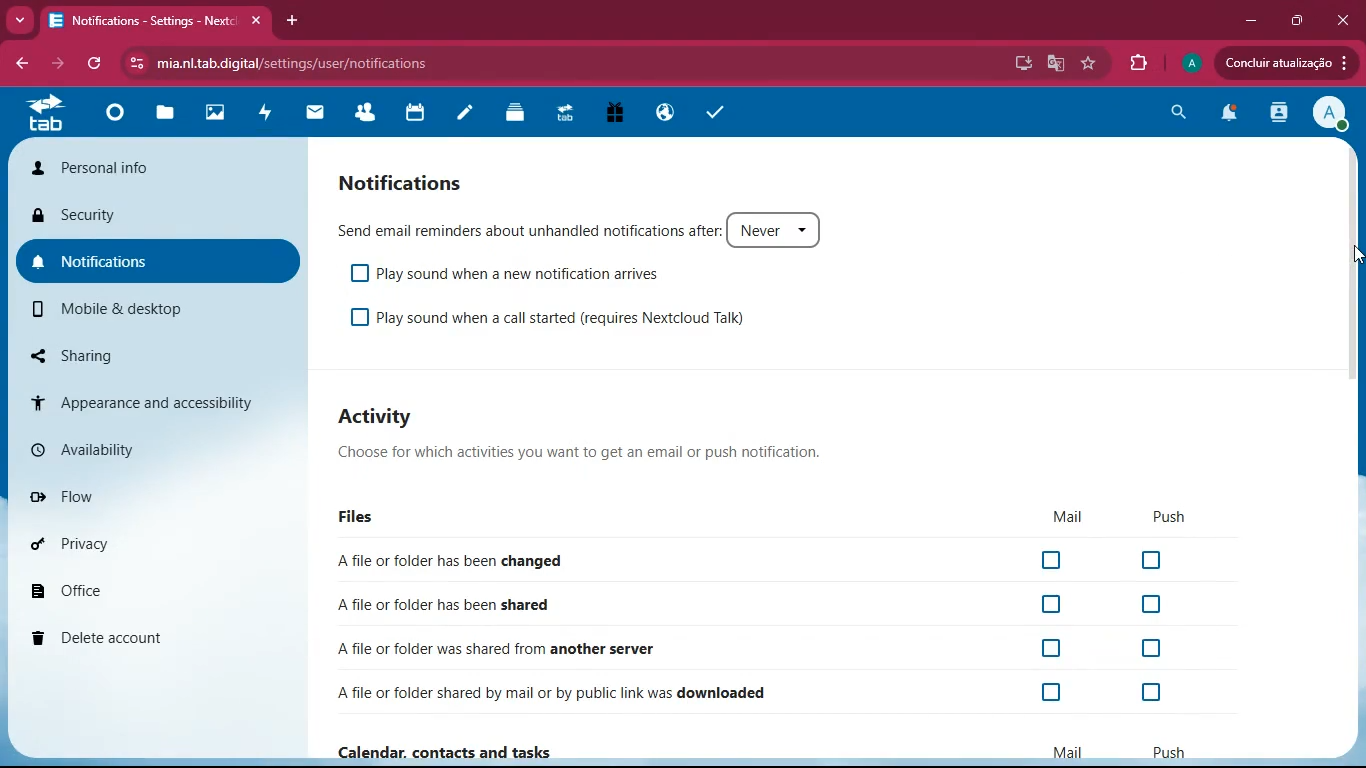 Image resolution: width=1366 pixels, height=768 pixels. I want to click on tab, so click(569, 116).